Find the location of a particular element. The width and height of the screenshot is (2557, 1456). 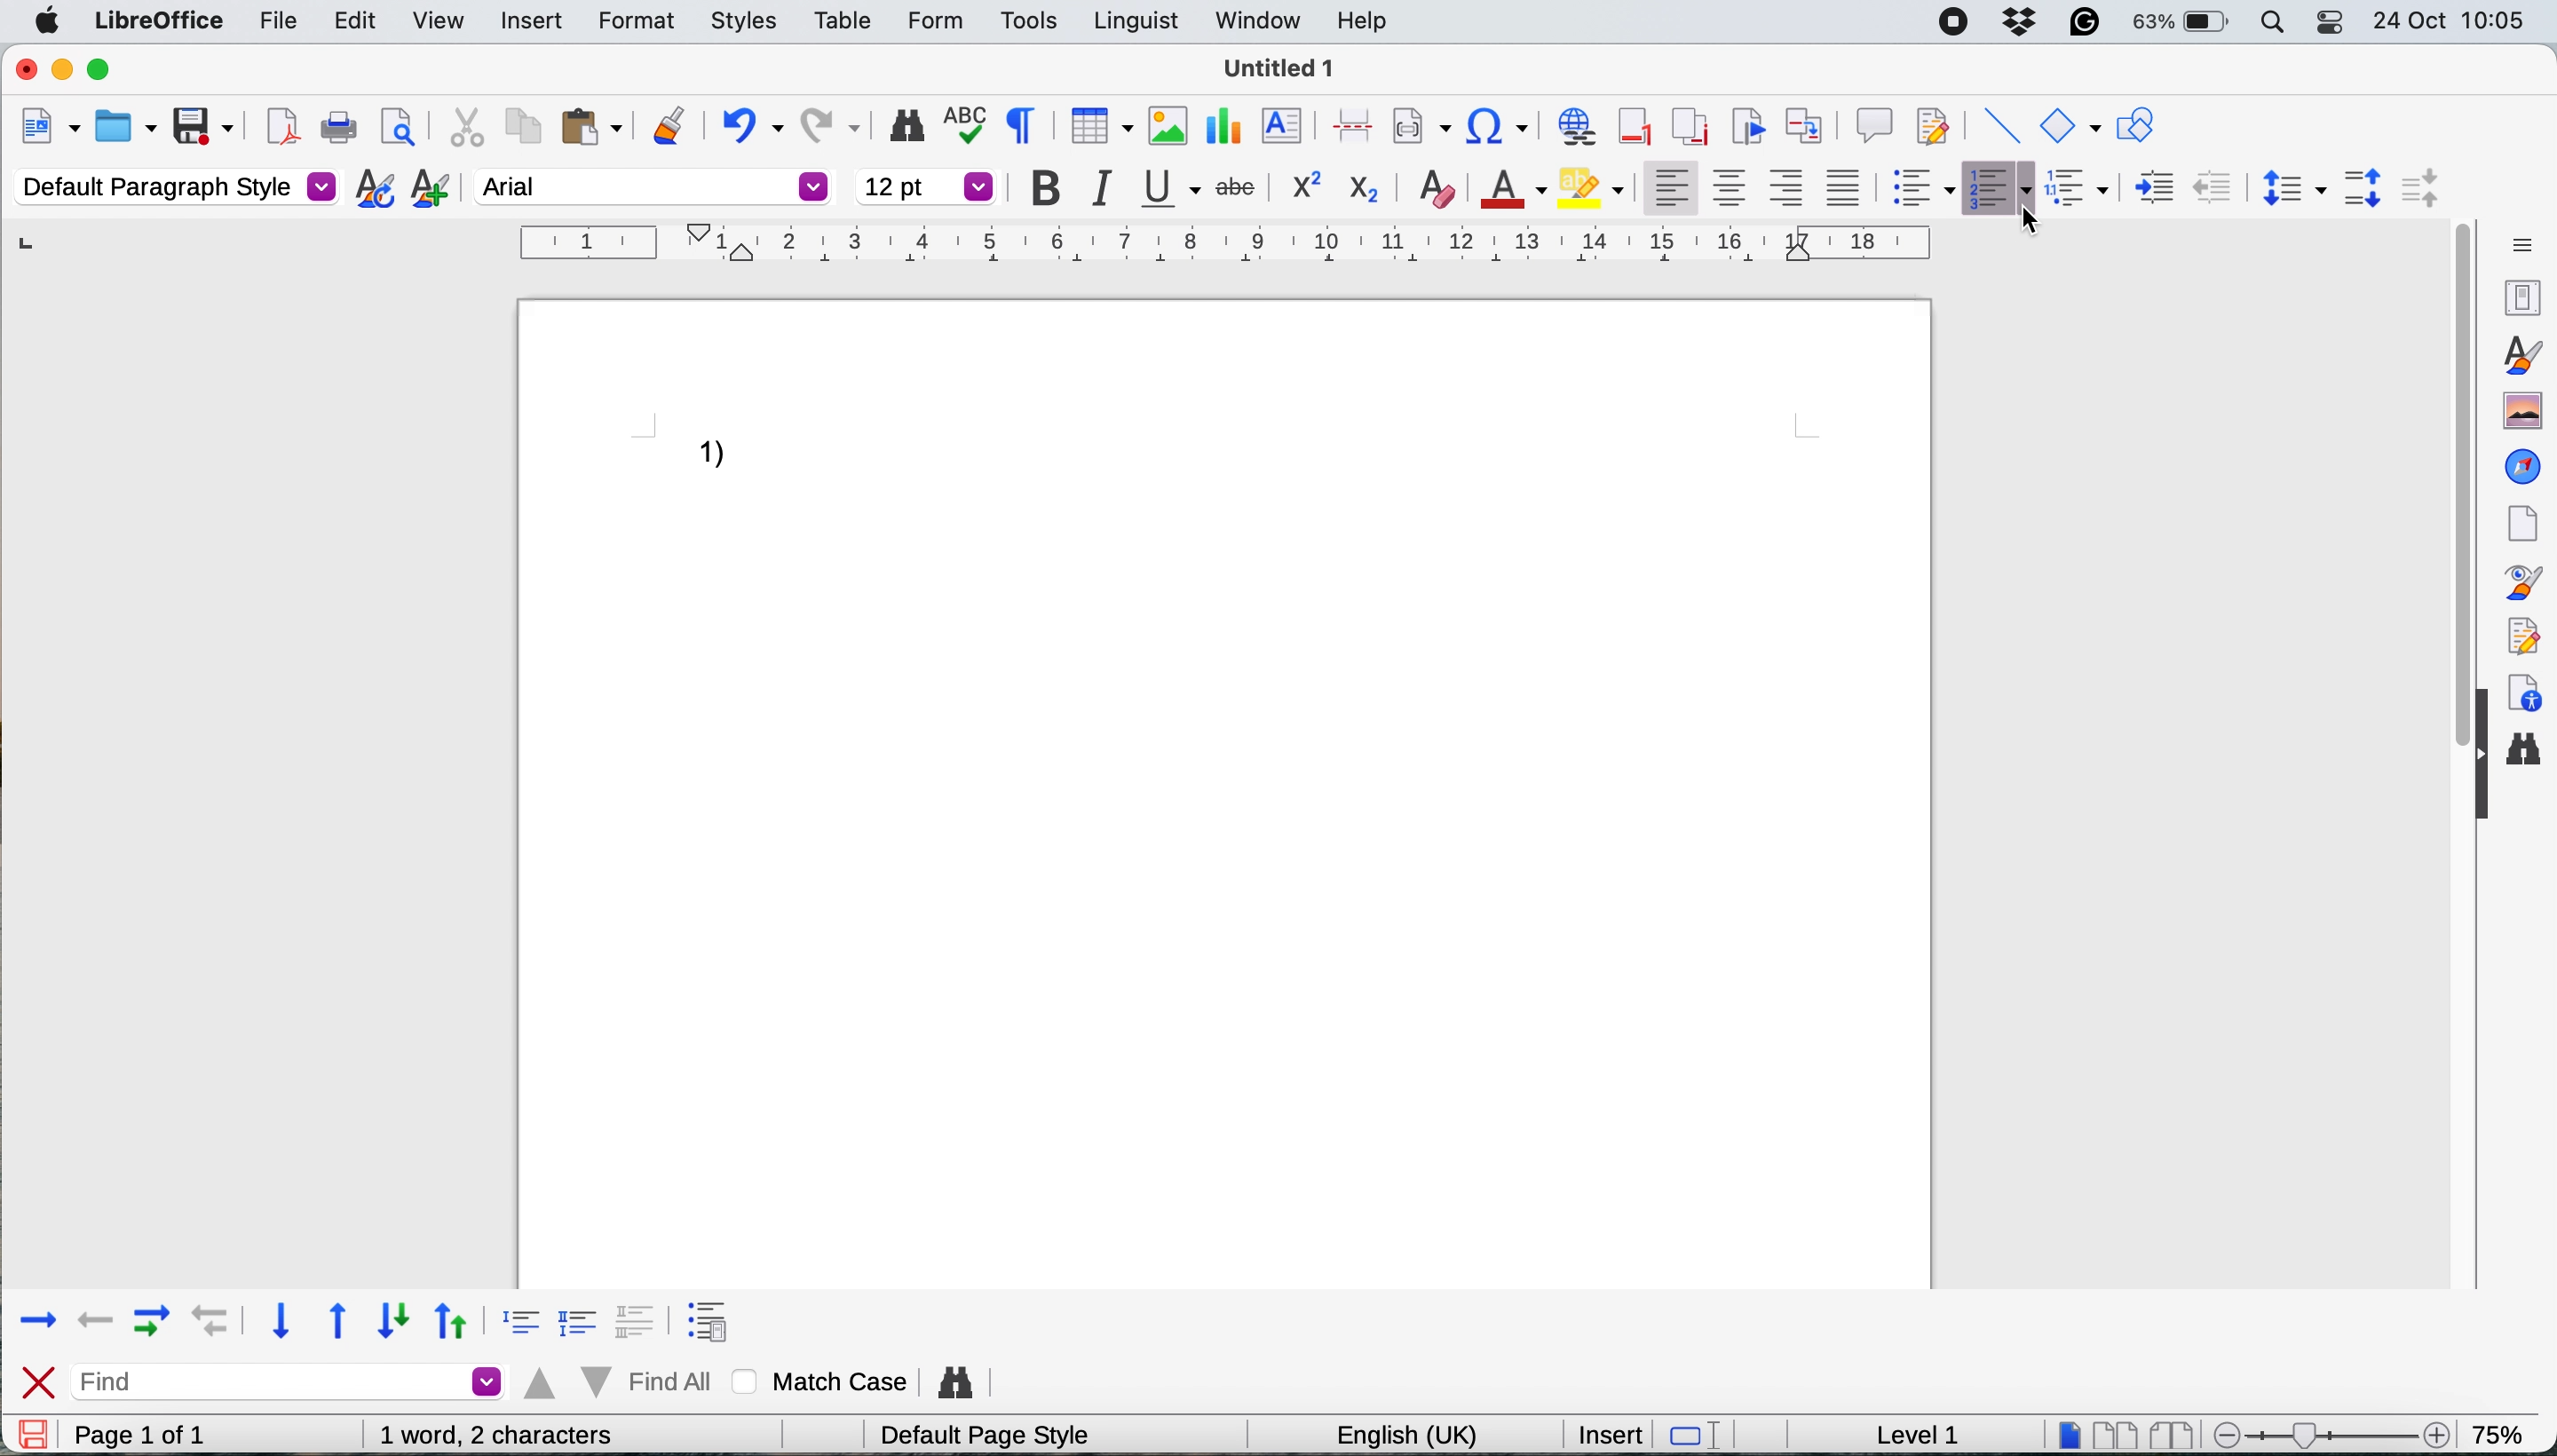

forward with indent is located at coordinates (151, 1319).